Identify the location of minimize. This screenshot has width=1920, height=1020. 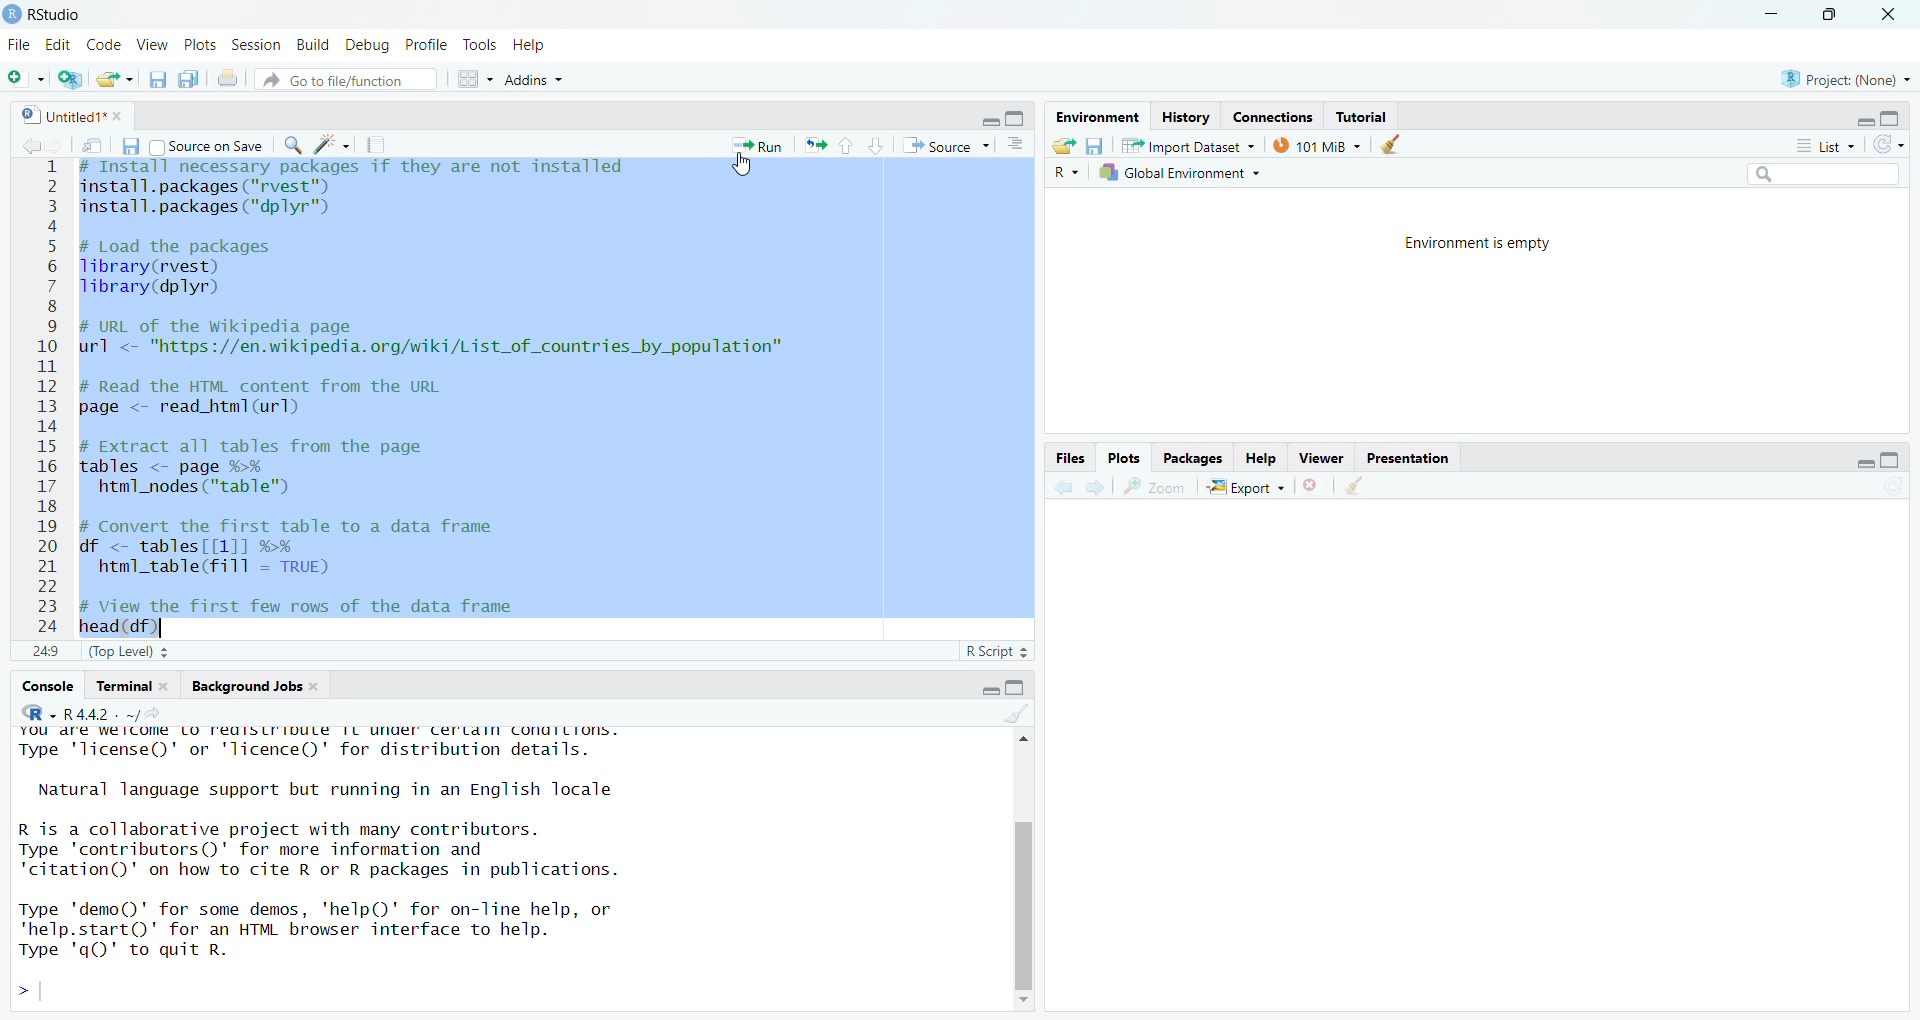
(1771, 15).